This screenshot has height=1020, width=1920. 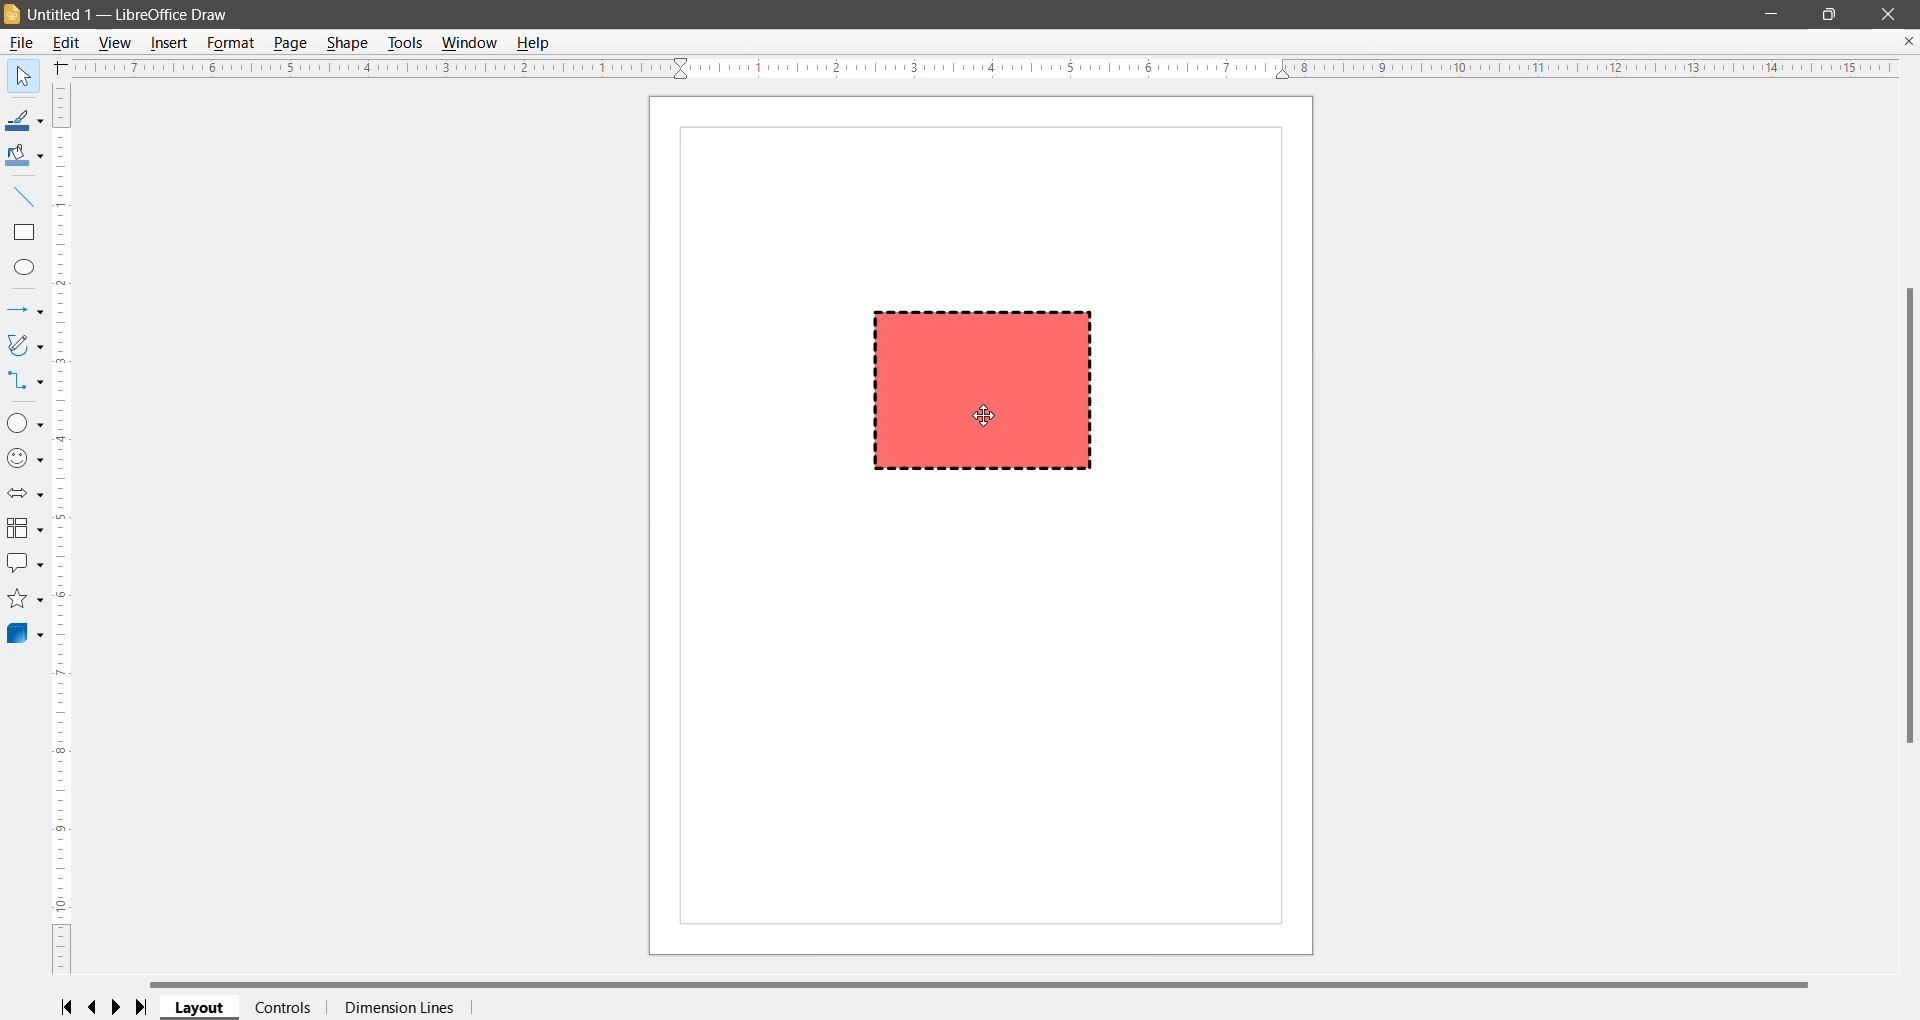 What do you see at coordinates (25, 423) in the screenshot?
I see `Basic Shapes` at bounding box center [25, 423].